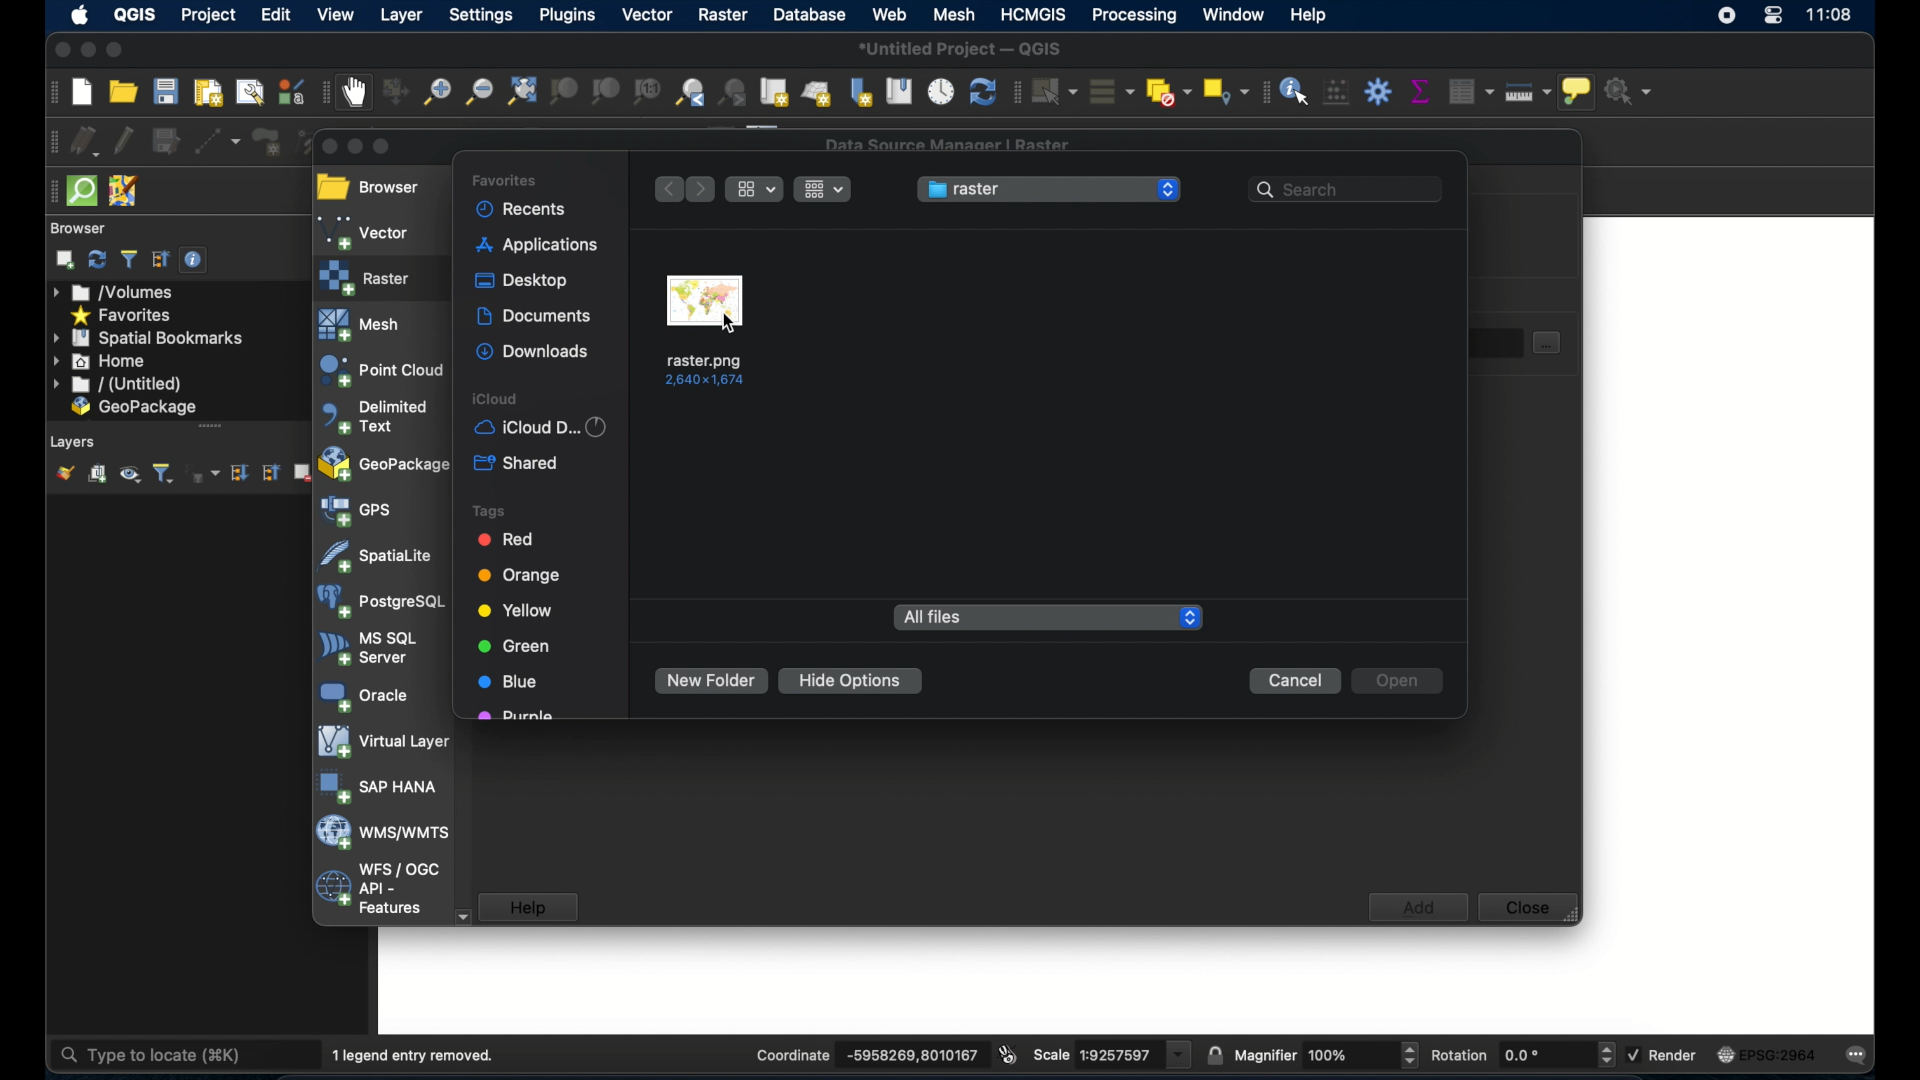  What do you see at coordinates (196, 260) in the screenshot?
I see `enable/disable properties widget` at bounding box center [196, 260].